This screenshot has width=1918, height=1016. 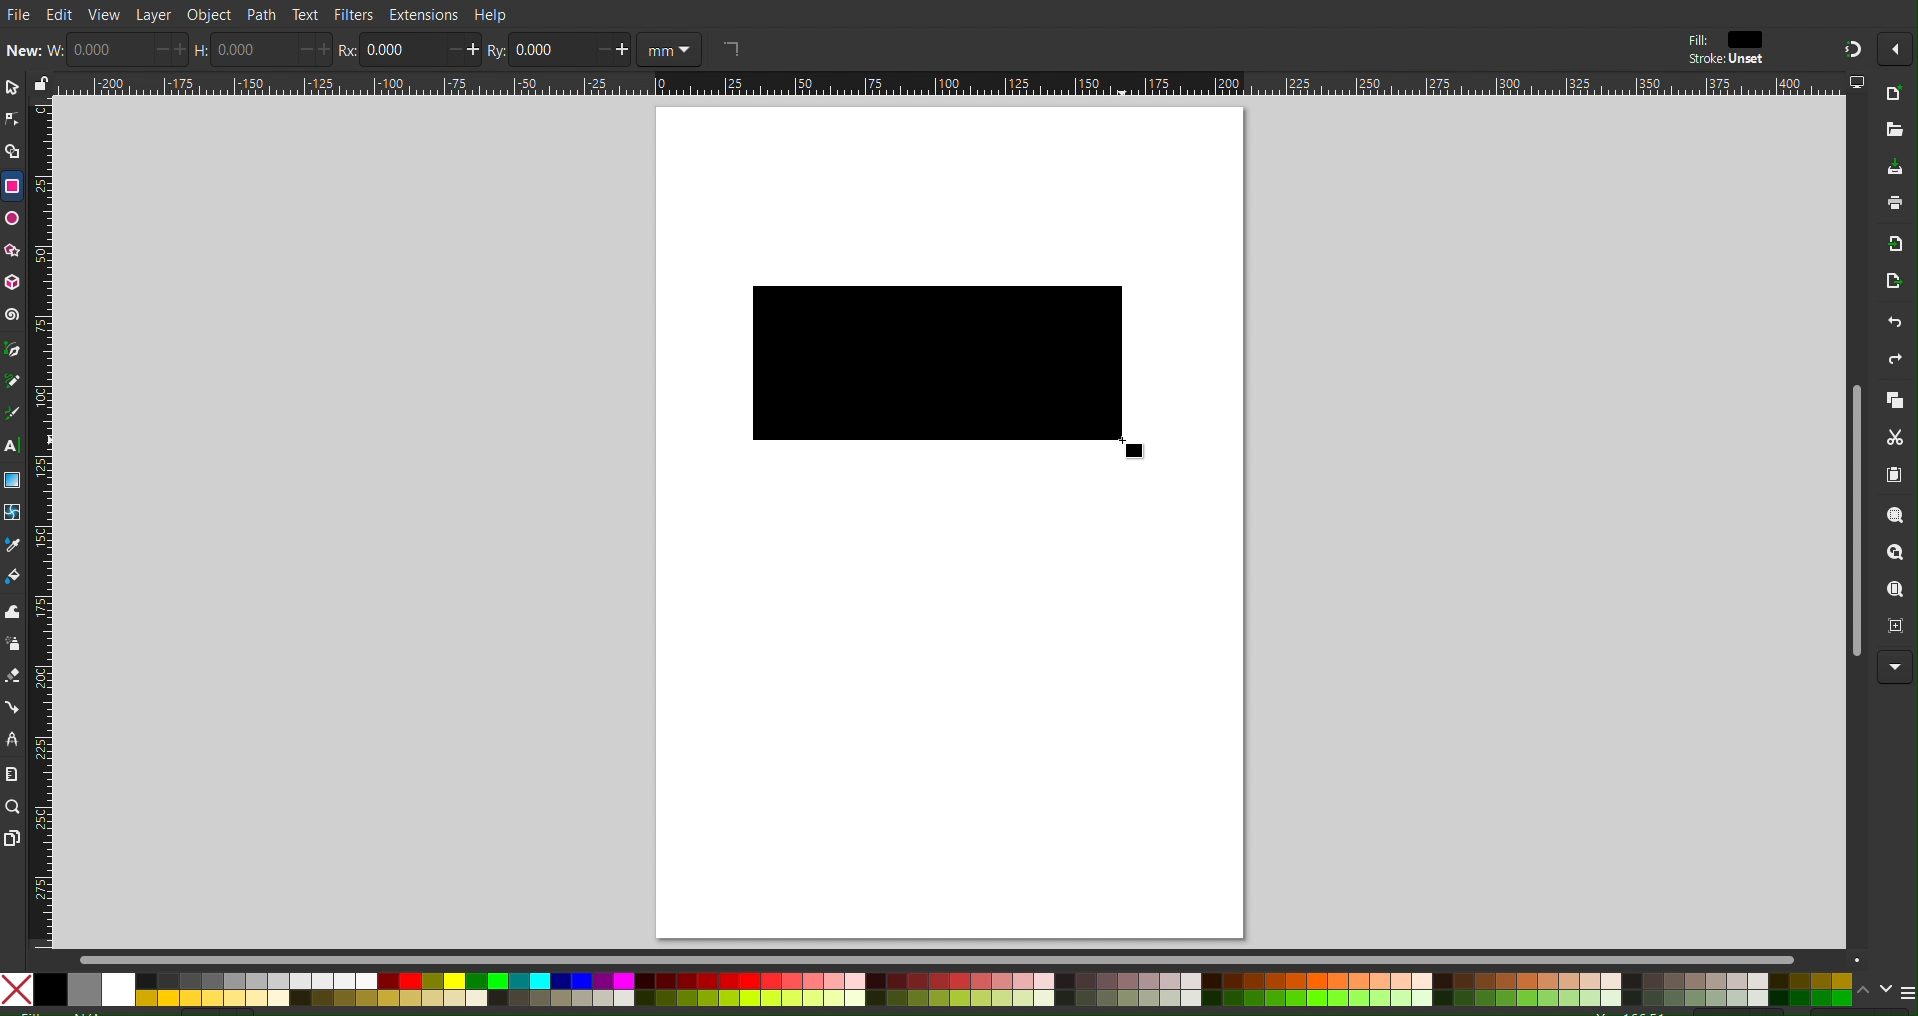 I want to click on Paste, so click(x=1896, y=477).